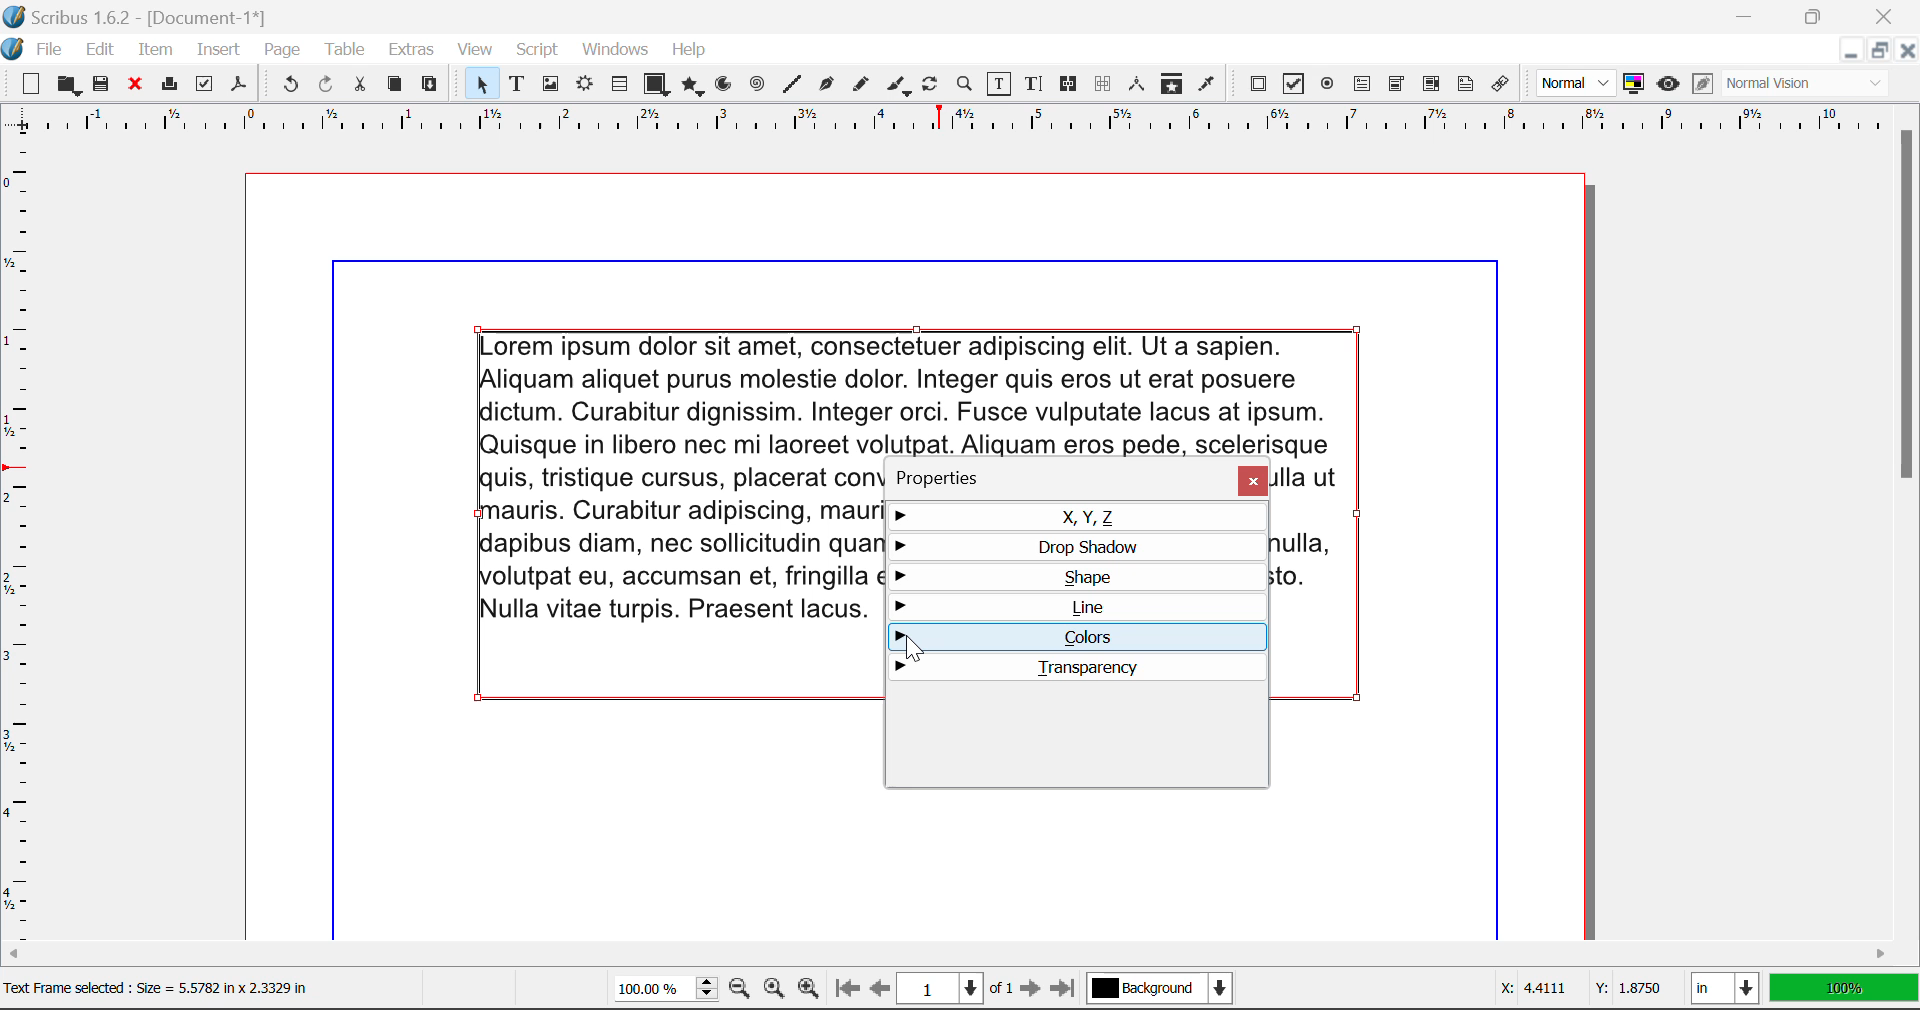 This screenshot has width=1920, height=1010. Describe the element at coordinates (1844, 988) in the screenshot. I see `Display Measurement` at that location.